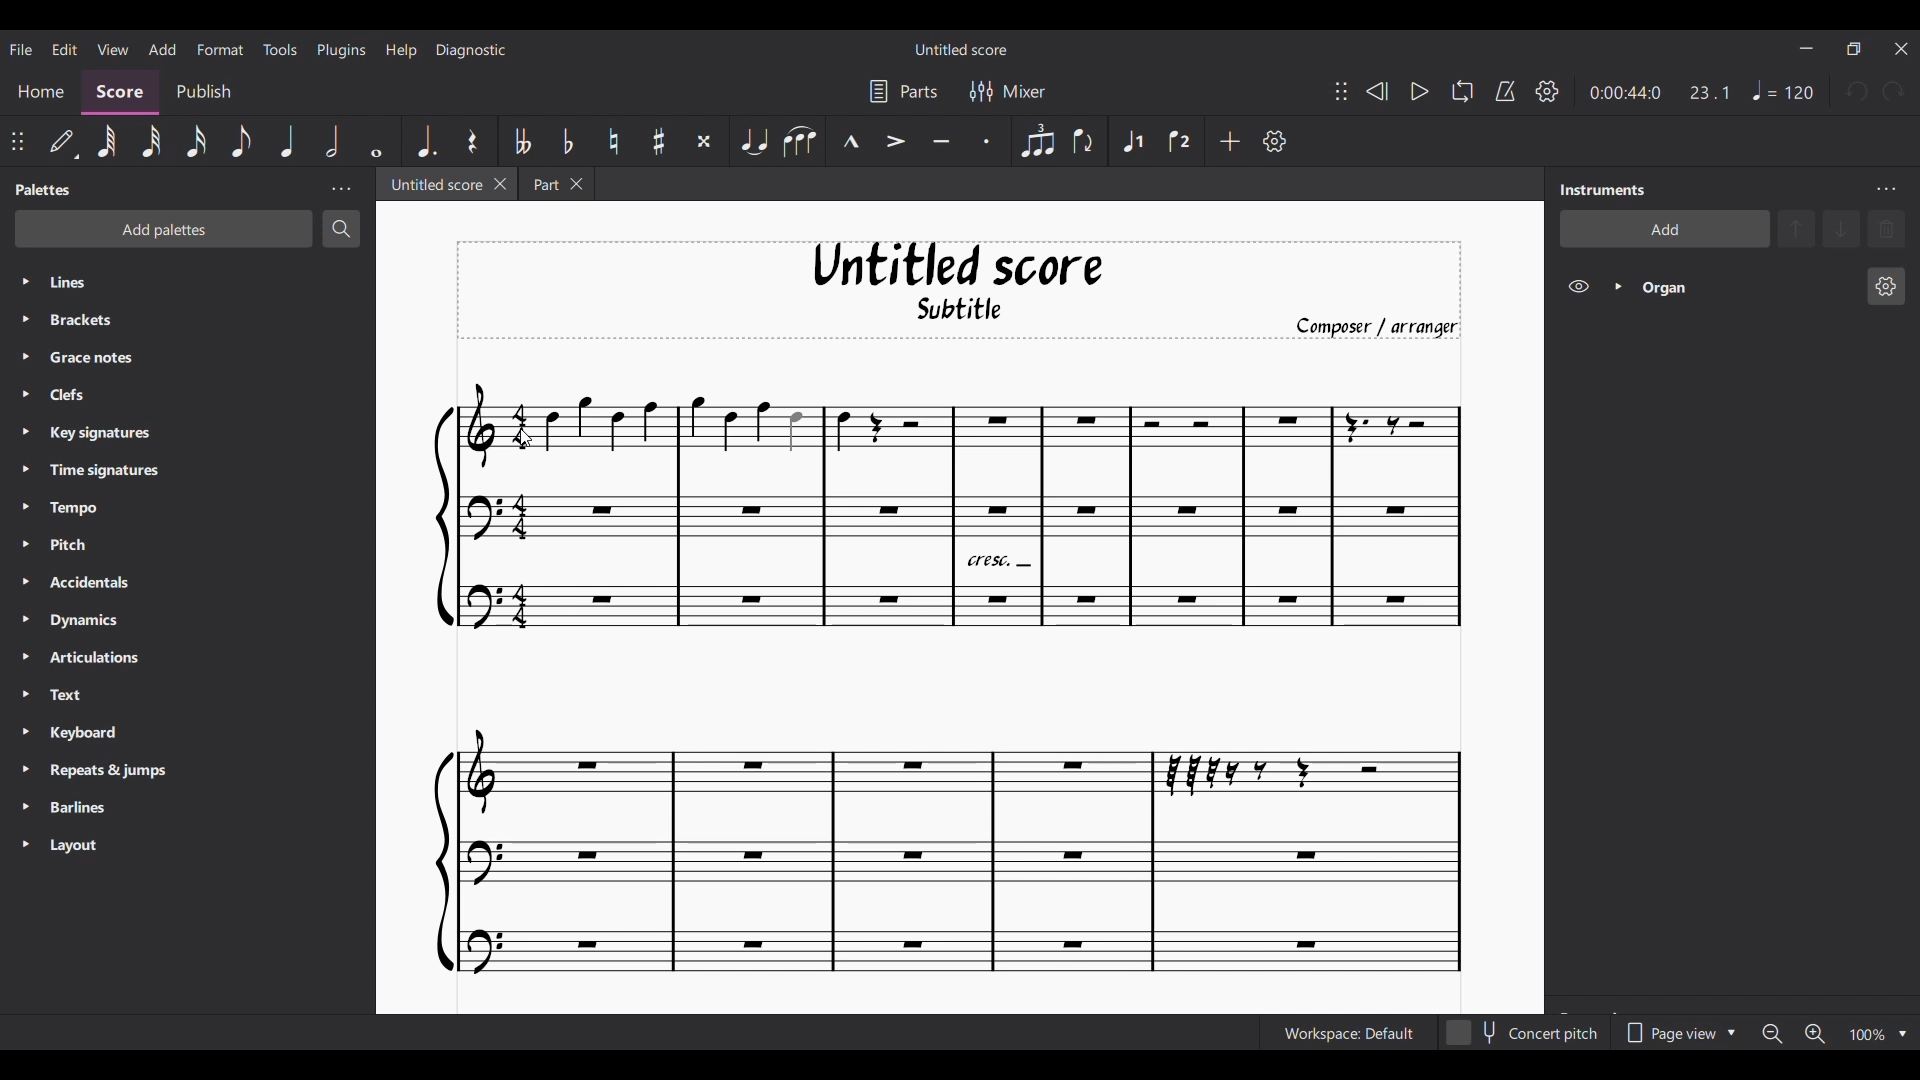 This screenshot has height=1080, width=1920. What do you see at coordinates (207, 563) in the screenshot?
I see `Palette list` at bounding box center [207, 563].